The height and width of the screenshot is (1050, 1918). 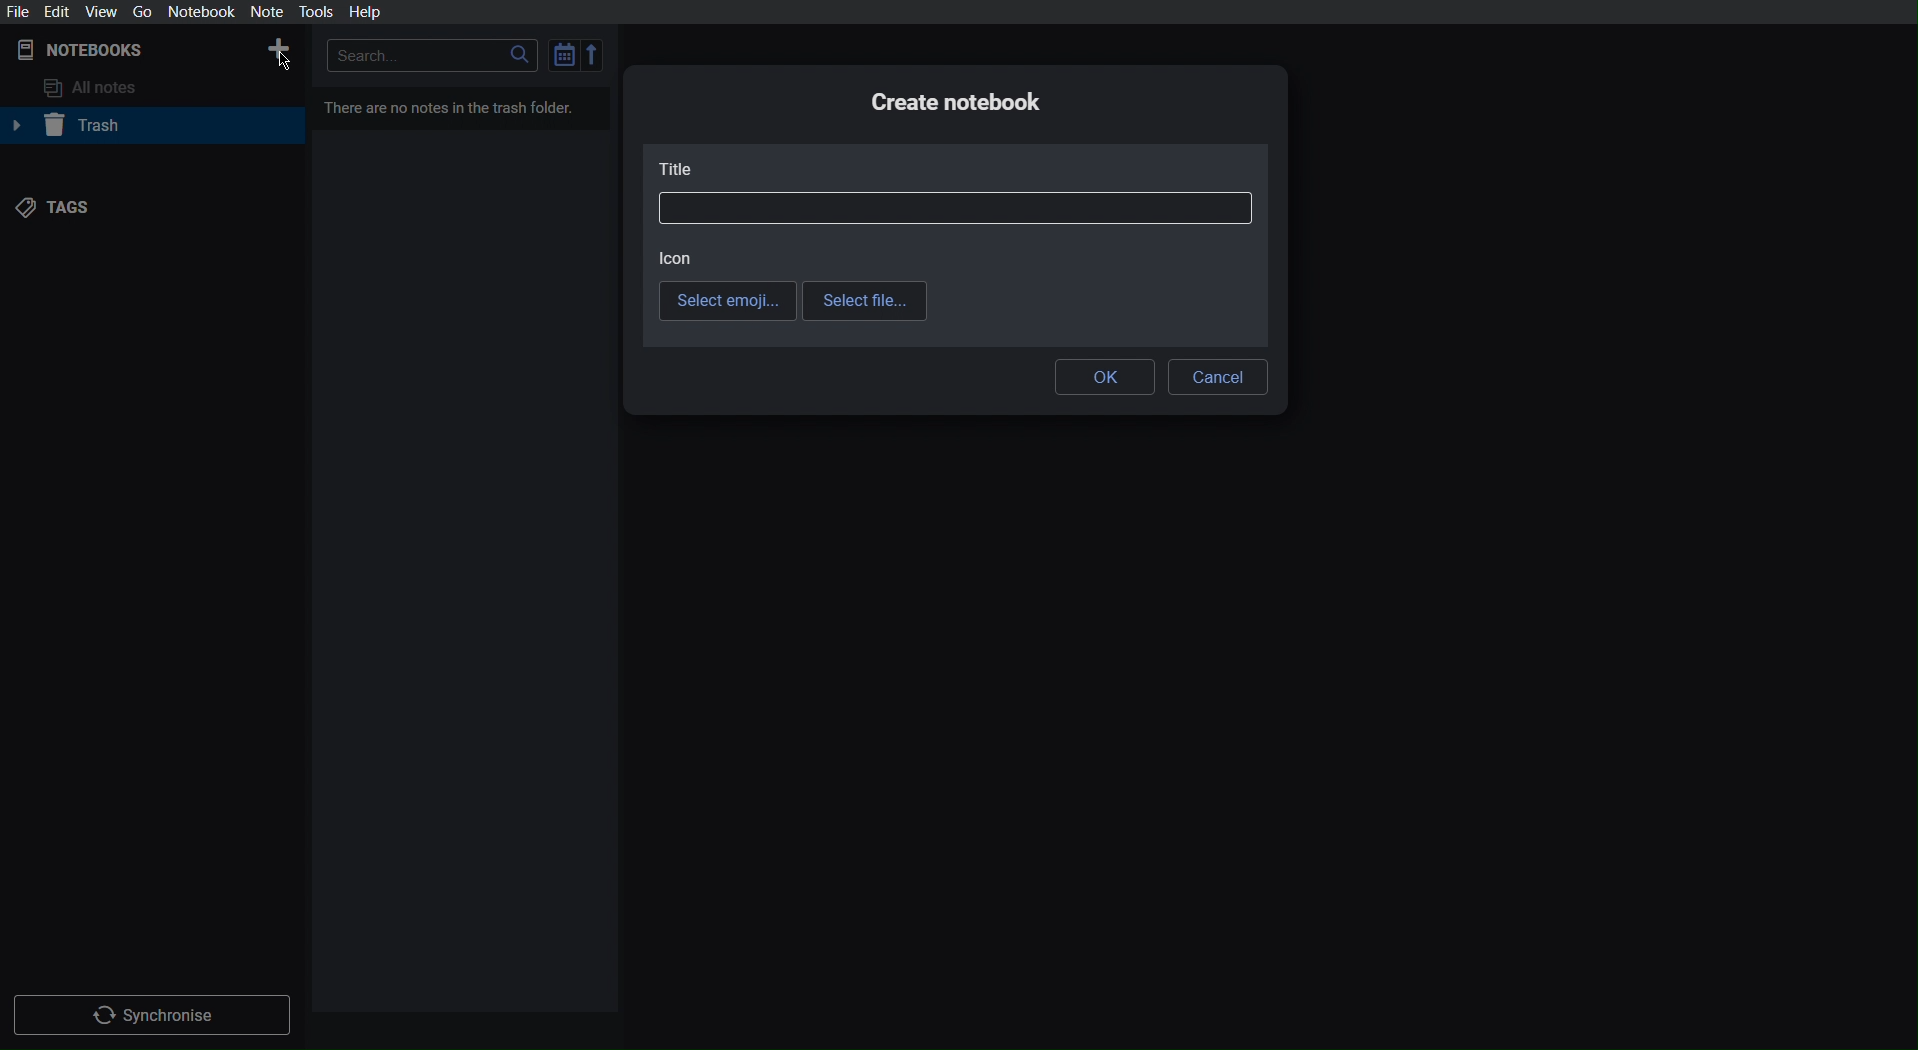 I want to click on Create notebook, so click(x=955, y=103).